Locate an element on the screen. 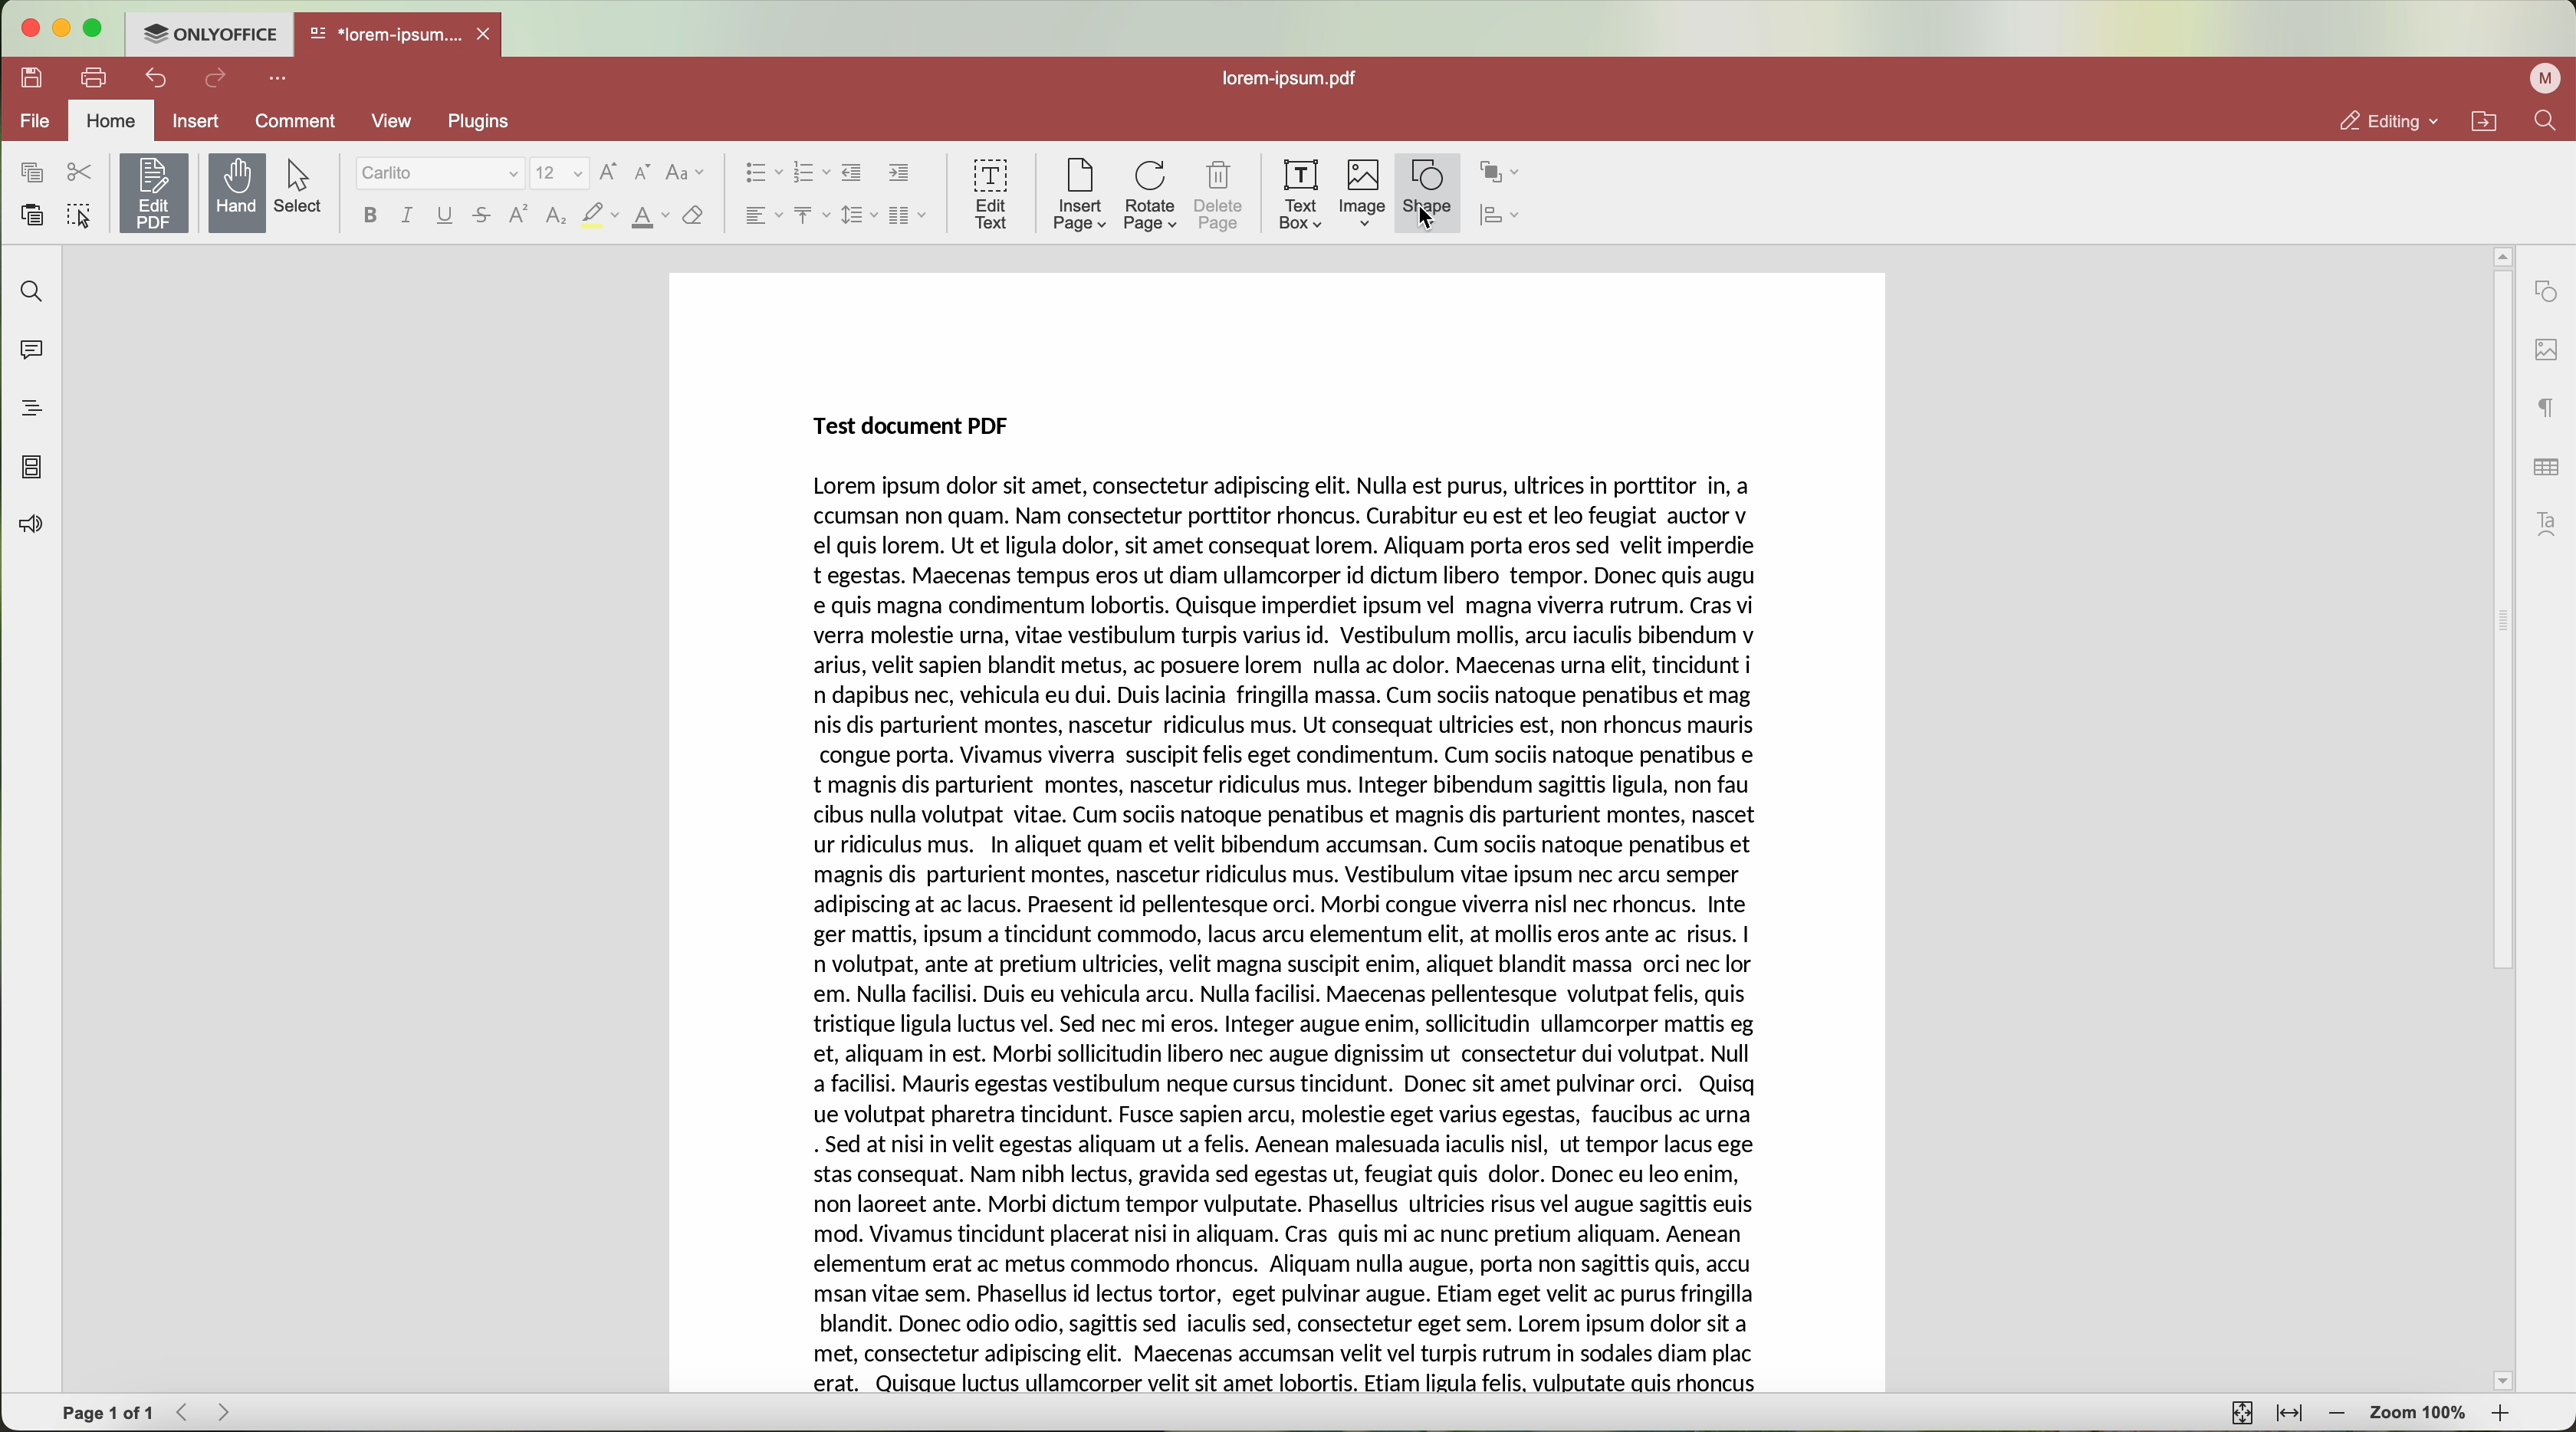  feedback and support is located at coordinates (32, 525).